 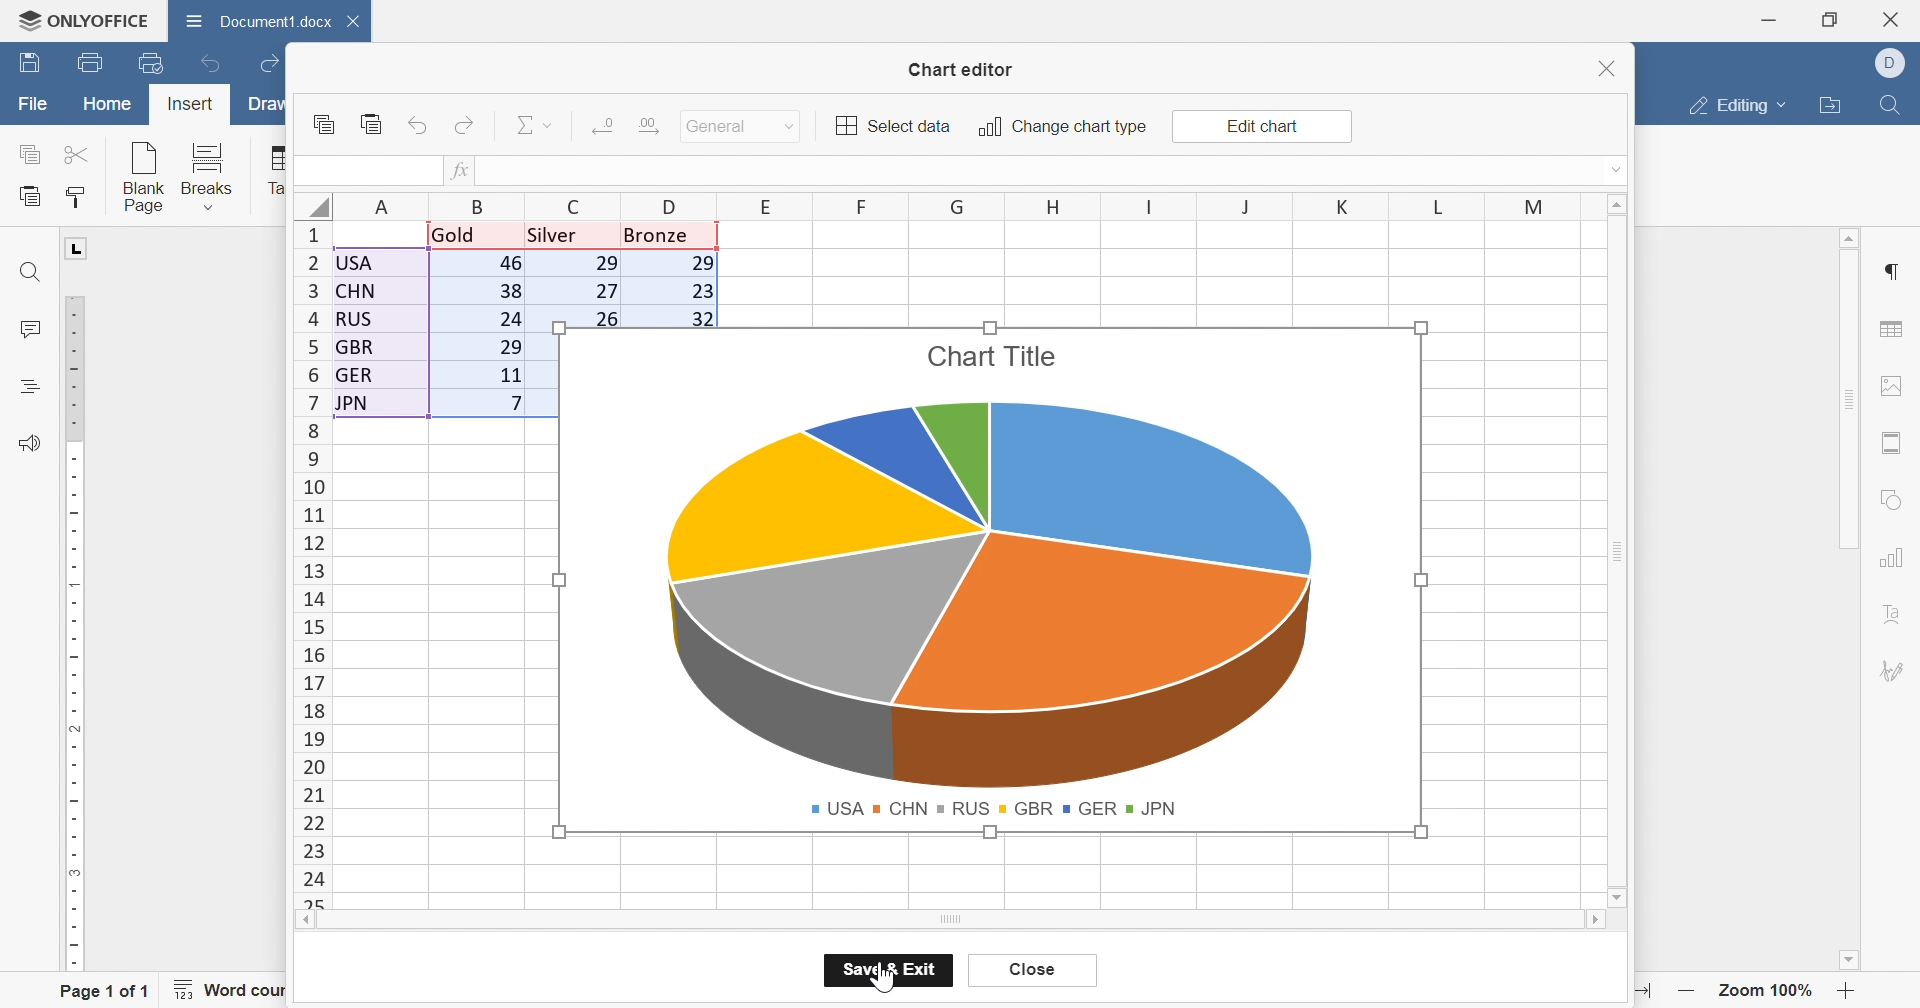 What do you see at coordinates (208, 63) in the screenshot?
I see `Undo` at bounding box center [208, 63].